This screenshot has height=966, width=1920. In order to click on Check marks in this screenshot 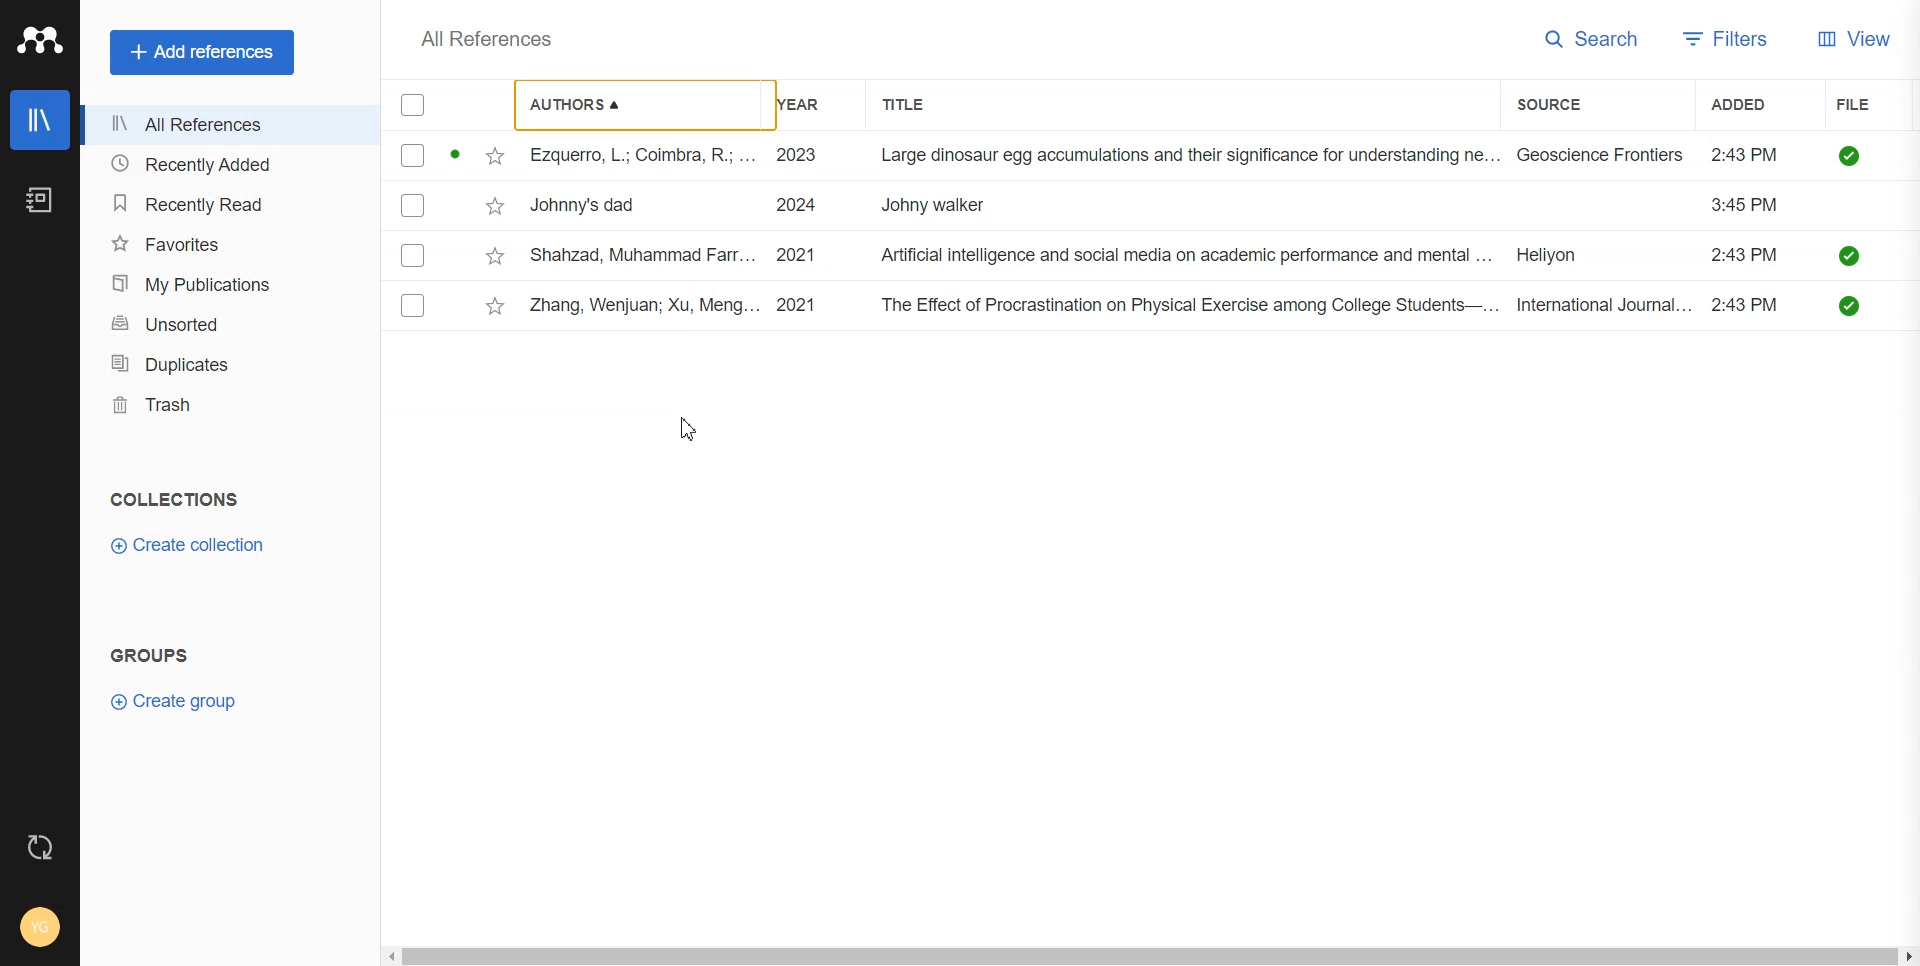, I will do `click(414, 106)`.